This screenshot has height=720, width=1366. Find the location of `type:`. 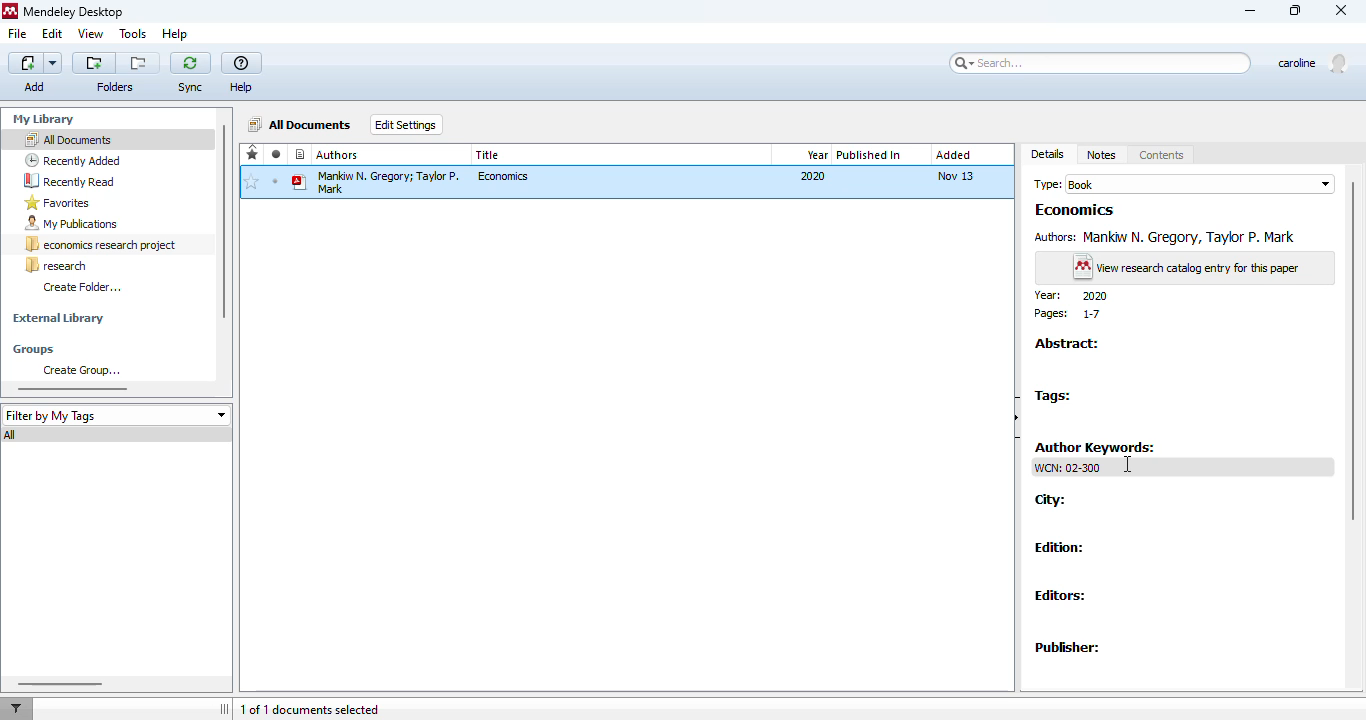

type: is located at coordinates (1047, 183).